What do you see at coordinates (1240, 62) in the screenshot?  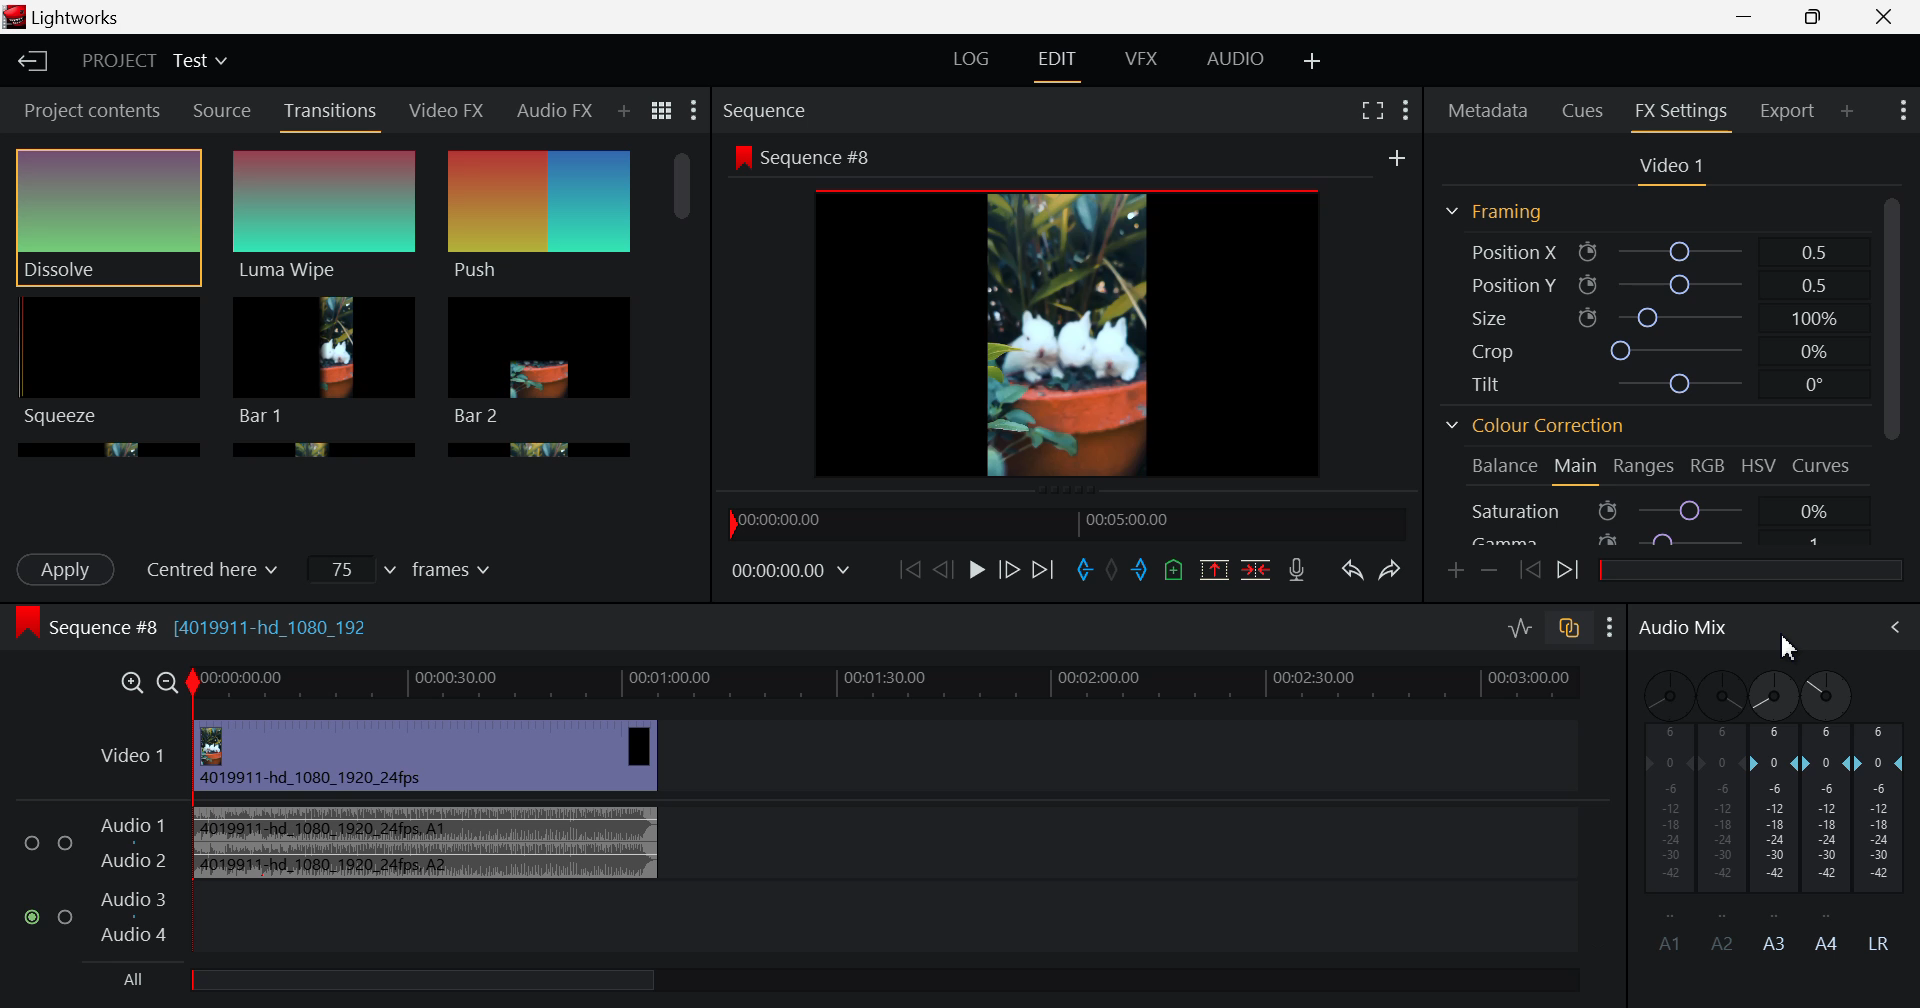 I see `AUDIO Layout` at bounding box center [1240, 62].